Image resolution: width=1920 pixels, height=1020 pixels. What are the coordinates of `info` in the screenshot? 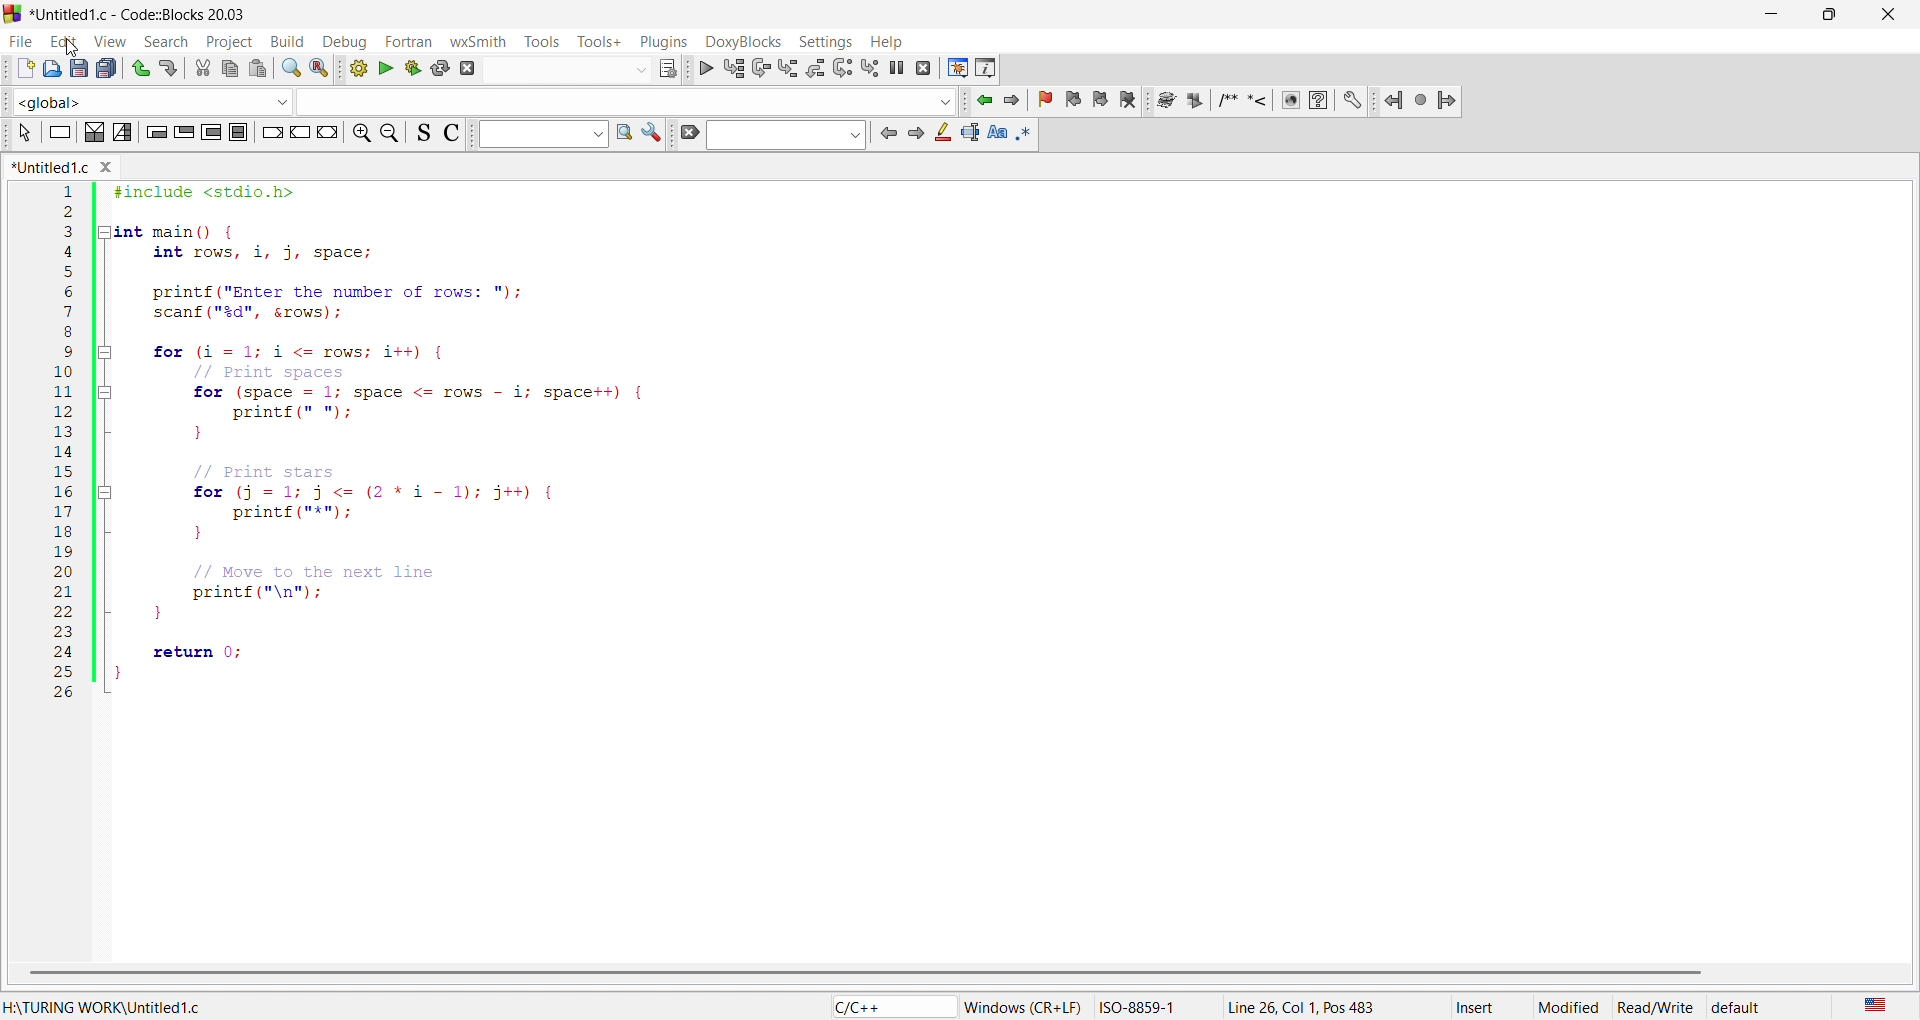 It's located at (983, 68).